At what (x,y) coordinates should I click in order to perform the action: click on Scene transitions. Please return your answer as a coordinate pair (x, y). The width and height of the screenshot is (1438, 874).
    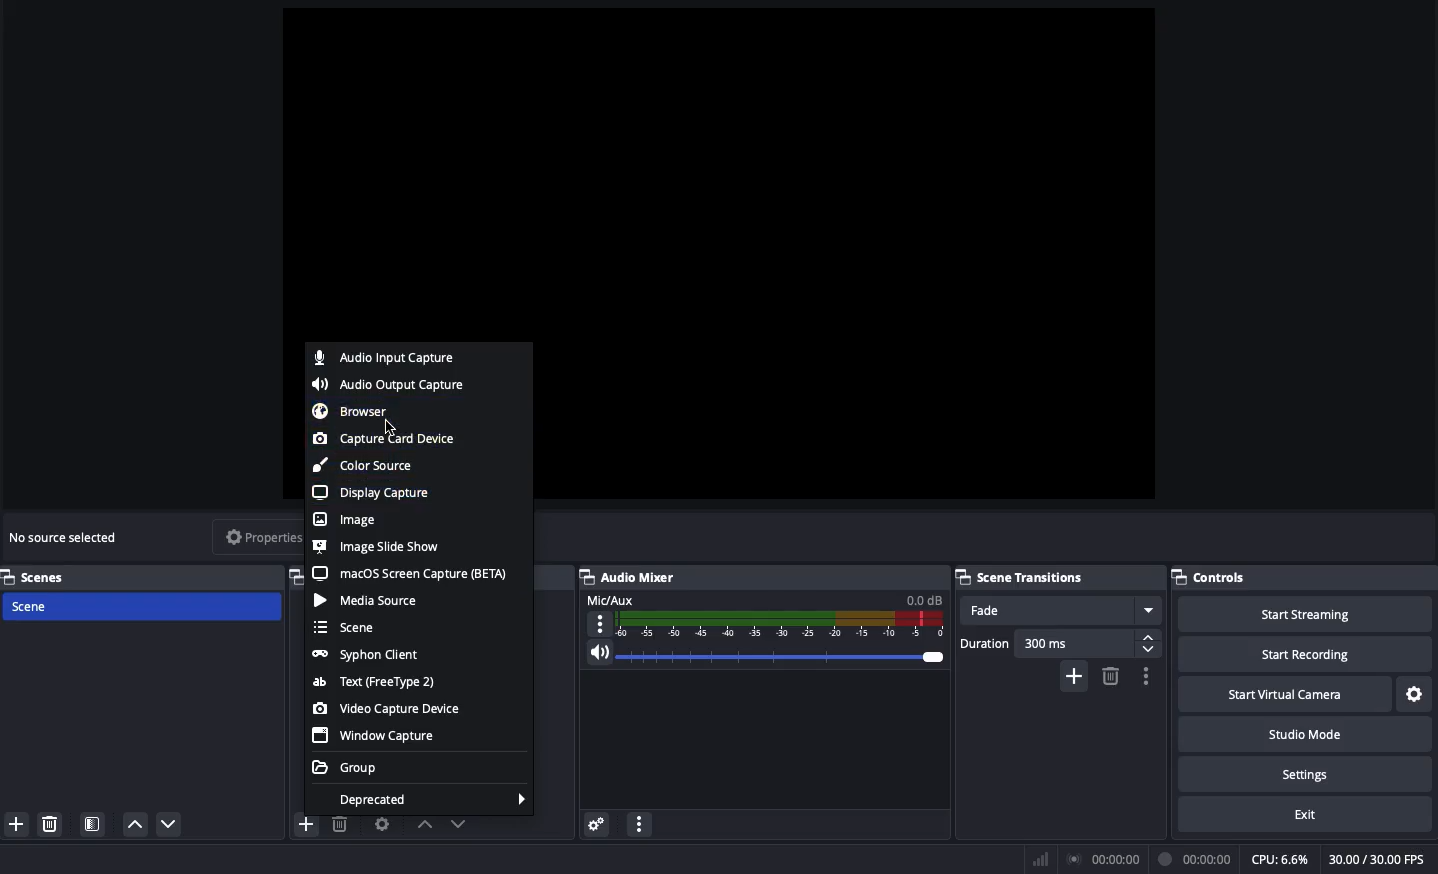
    Looking at the image, I should click on (1021, 578).